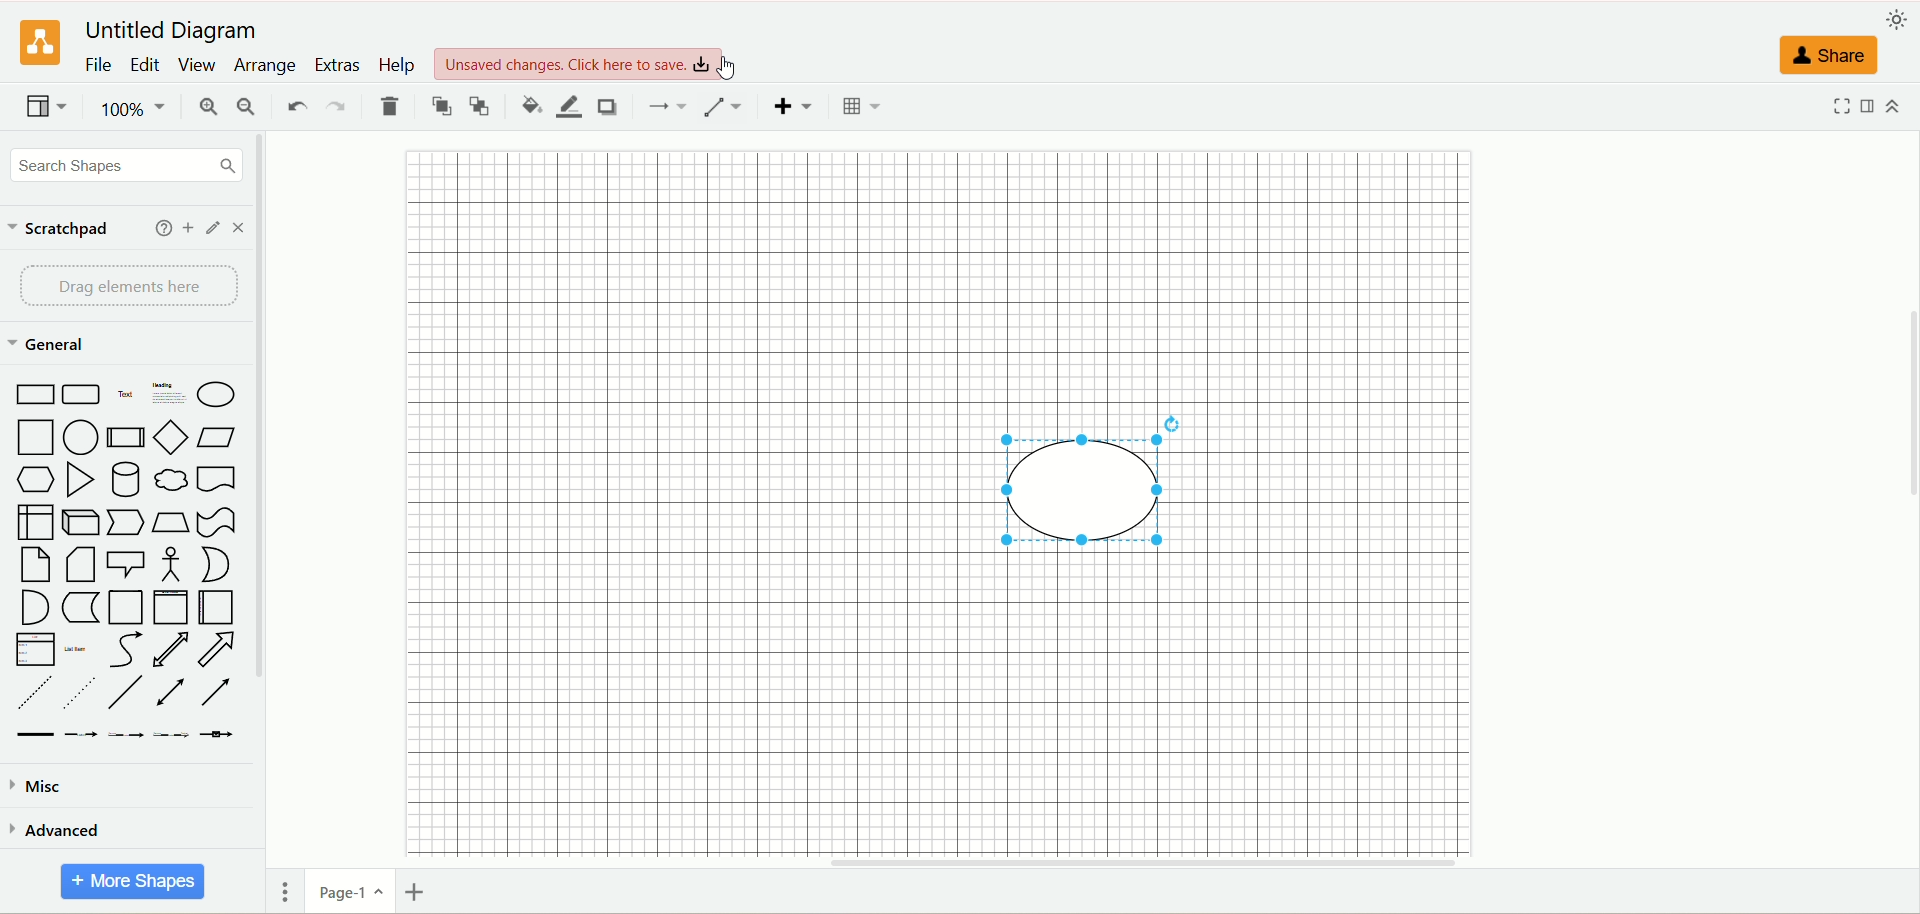 The height and width of the screenshot is (914, 1920). What do you see at coordinates (35, 651) in the screenshot?
I see `list` at bounding box center [35, 651].